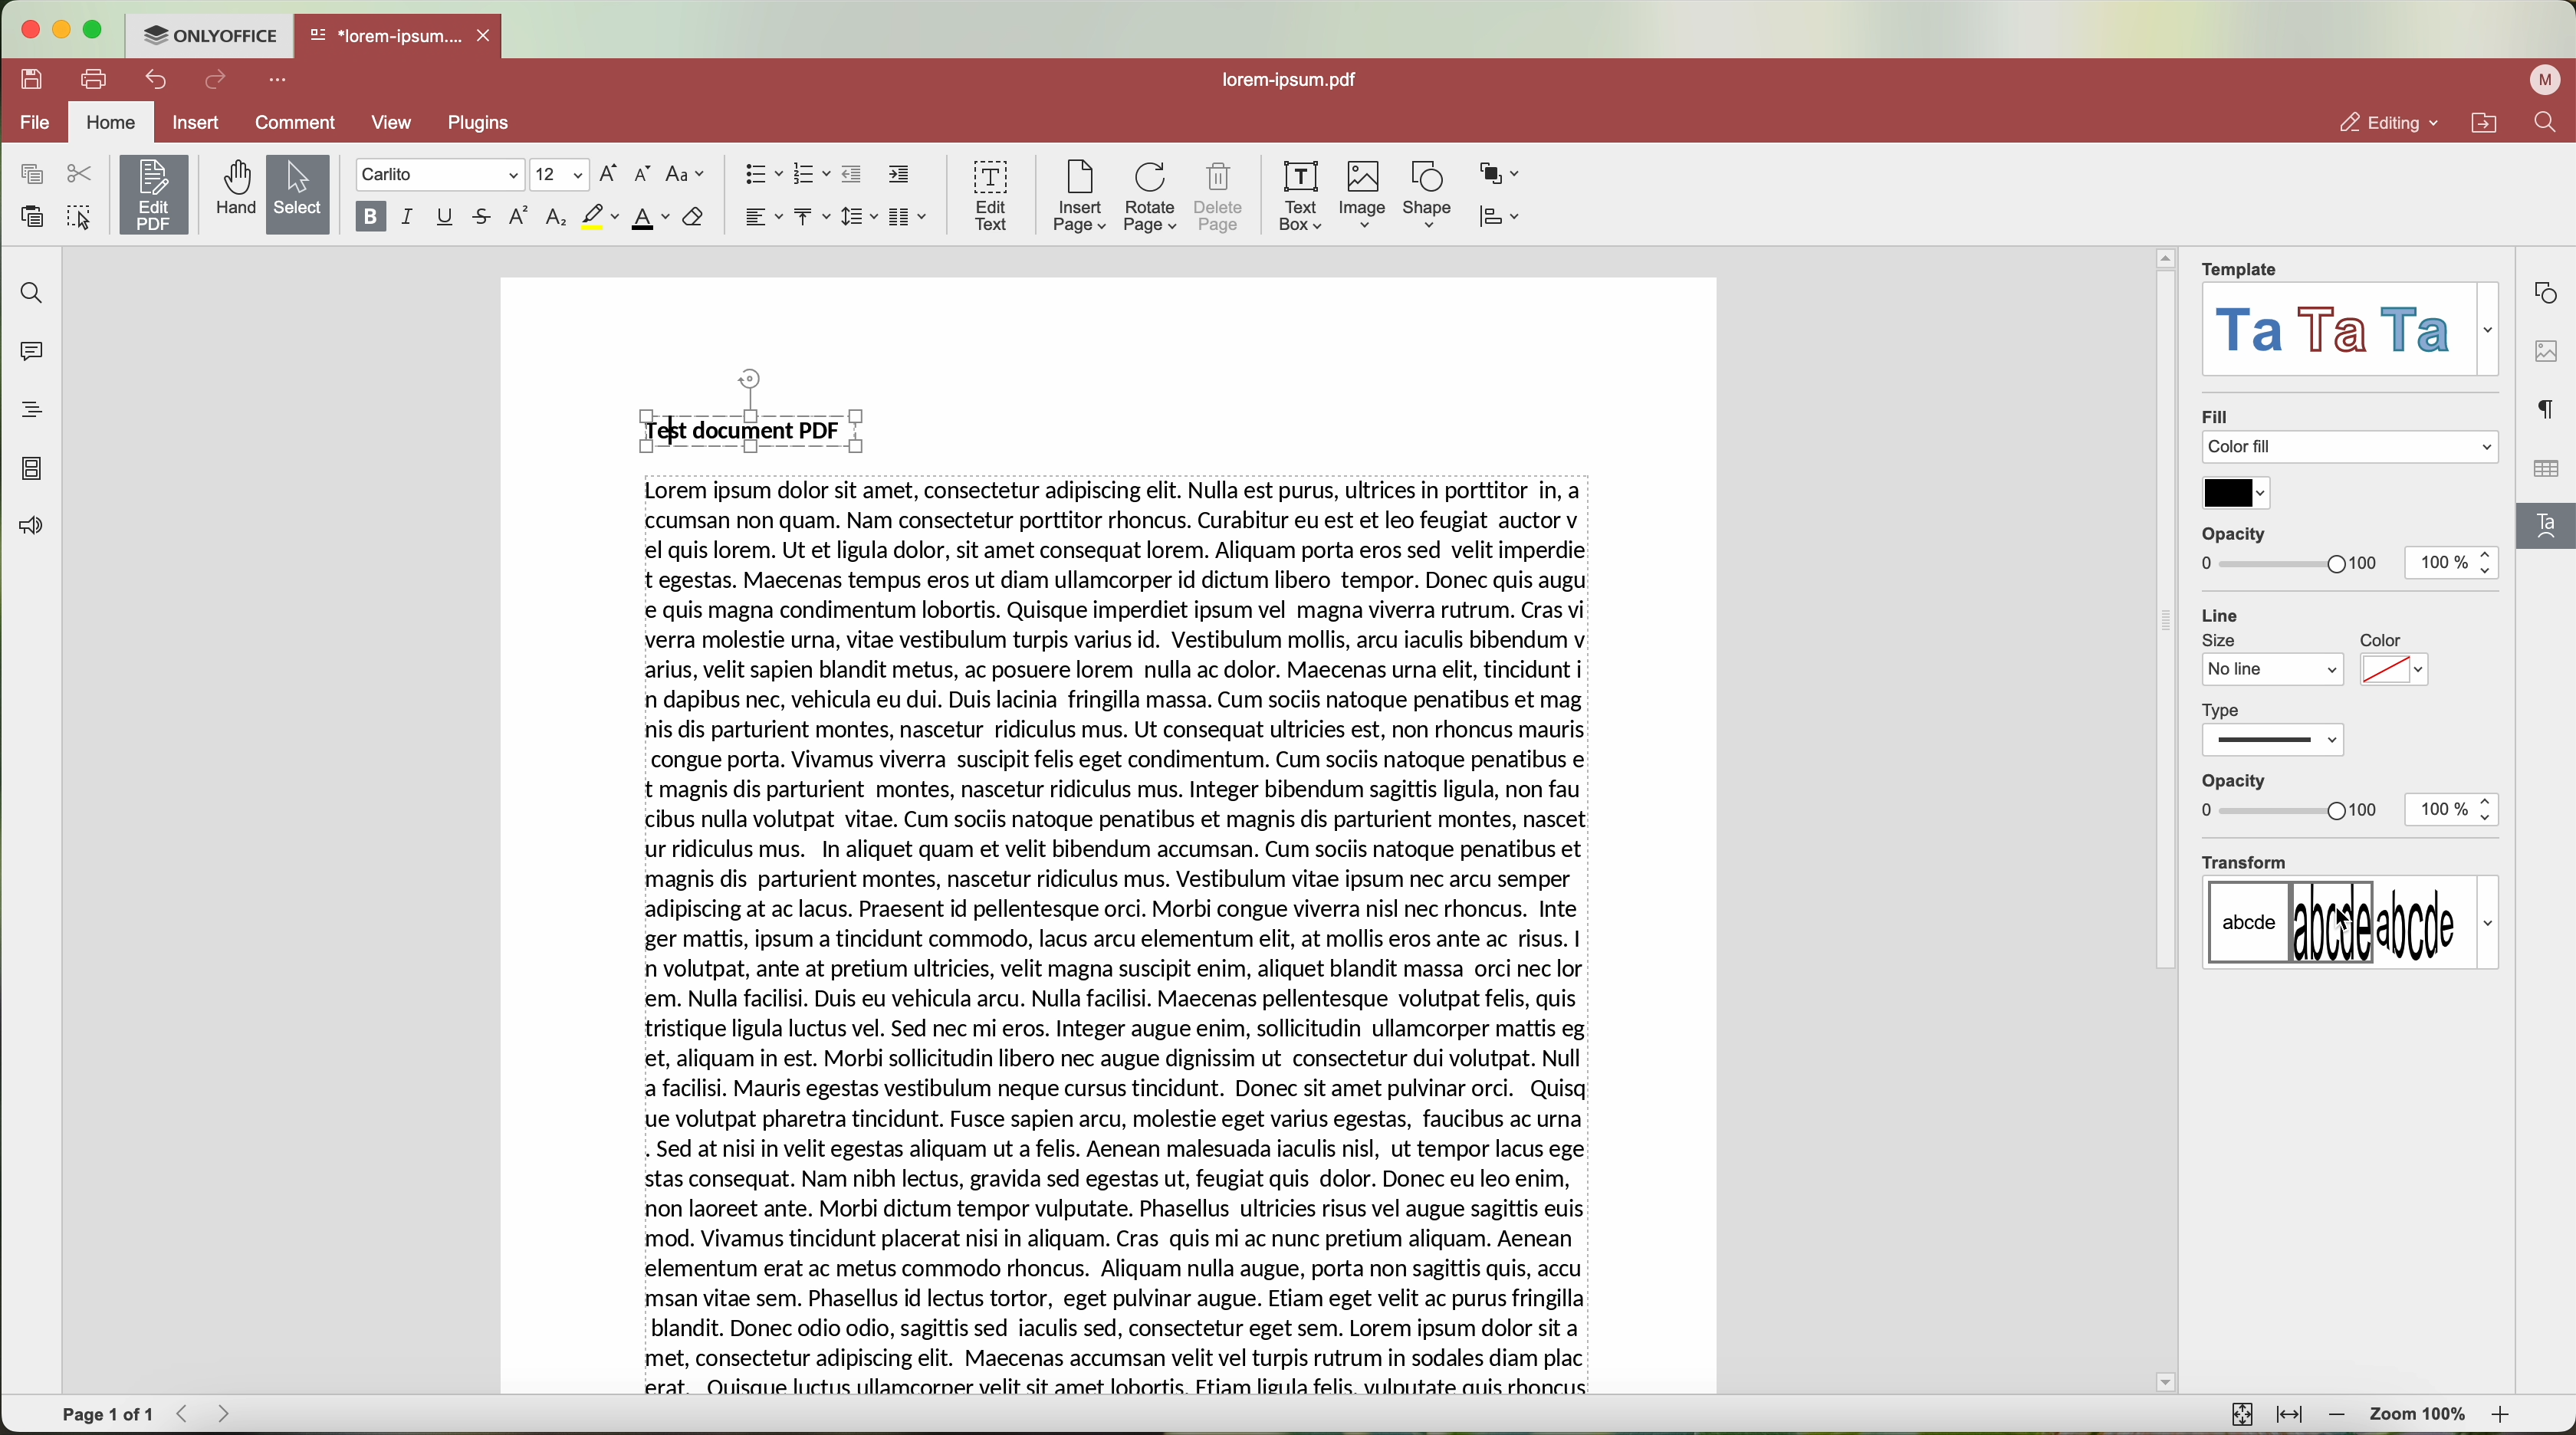 The image size is (2576, 1435). Describe the element at coordinates (2338, 923) in the screenshot. I see `cursor` at that location.